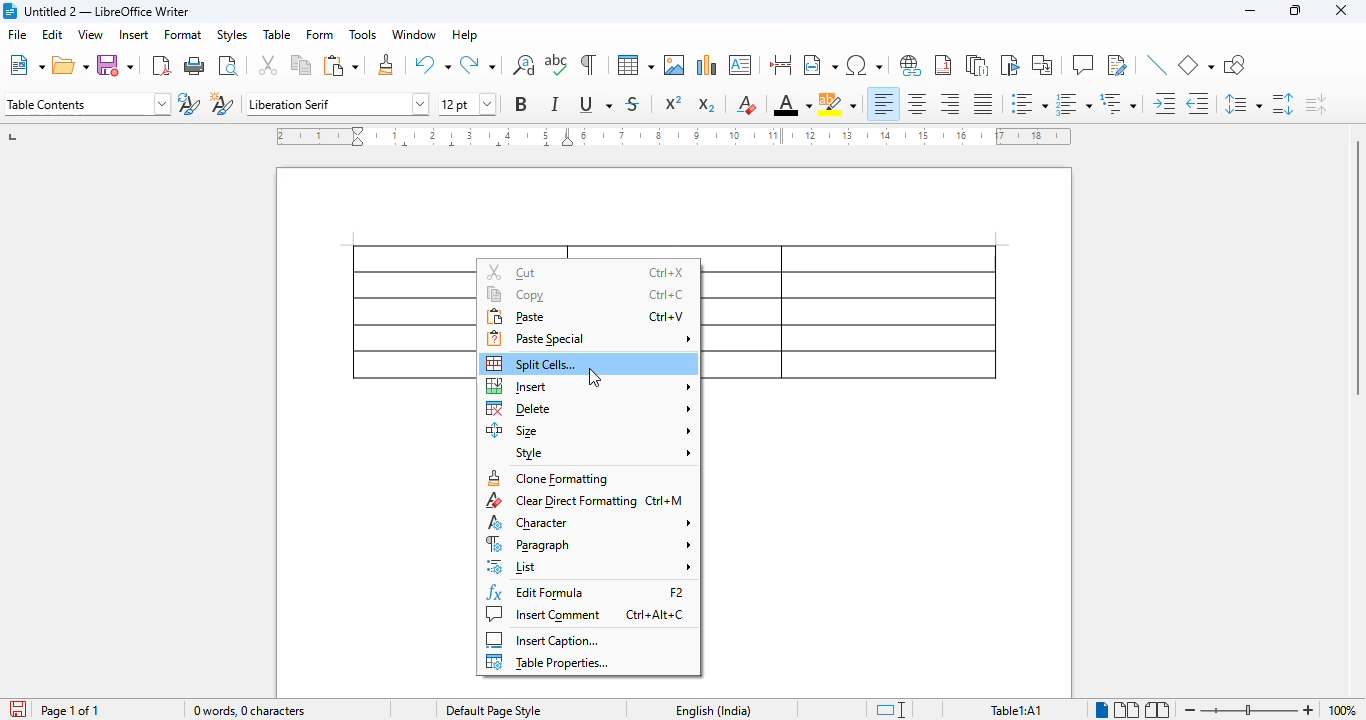  I want to click on new style from selection, so click(222, 103).